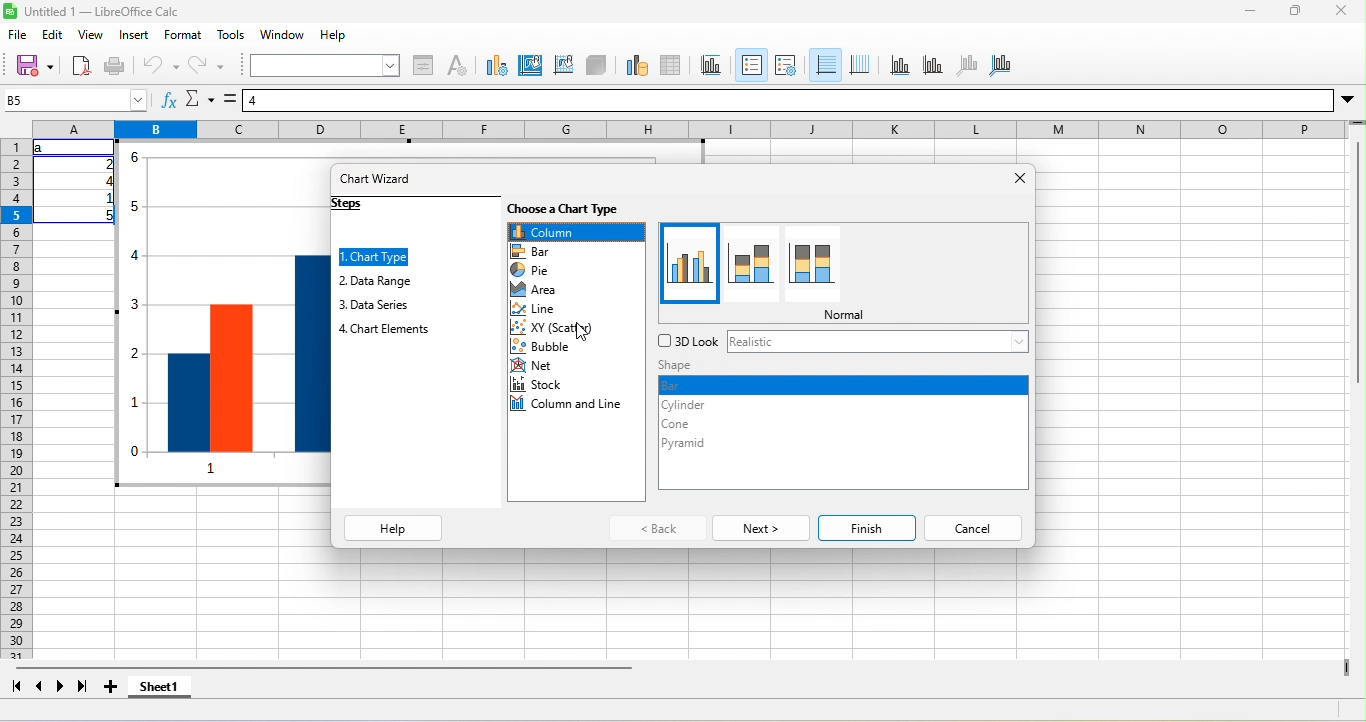  What do you see at coordinates (1348, 101) in the screenshot?
I see `More options` at bounding box center [1348, 101].